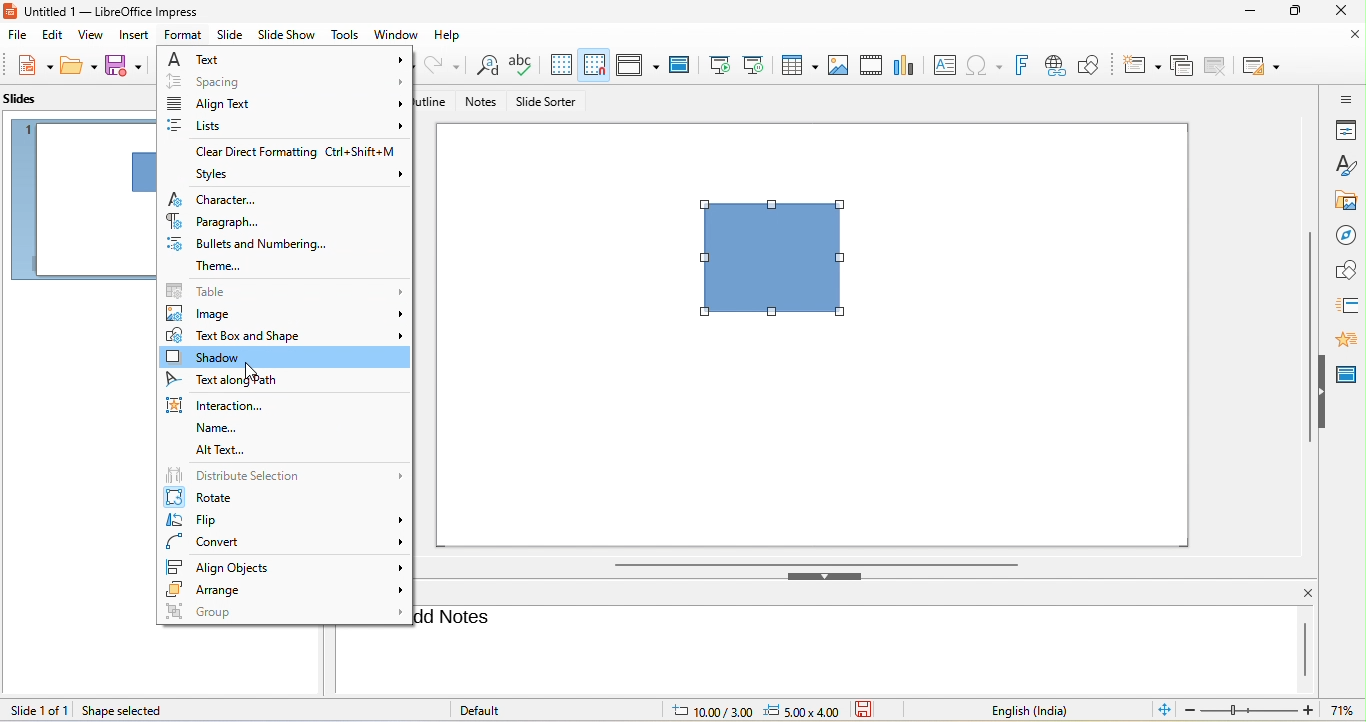 This screenshot has width=1366, height=722. I want to click on hyperlink, so click(1060, 64).